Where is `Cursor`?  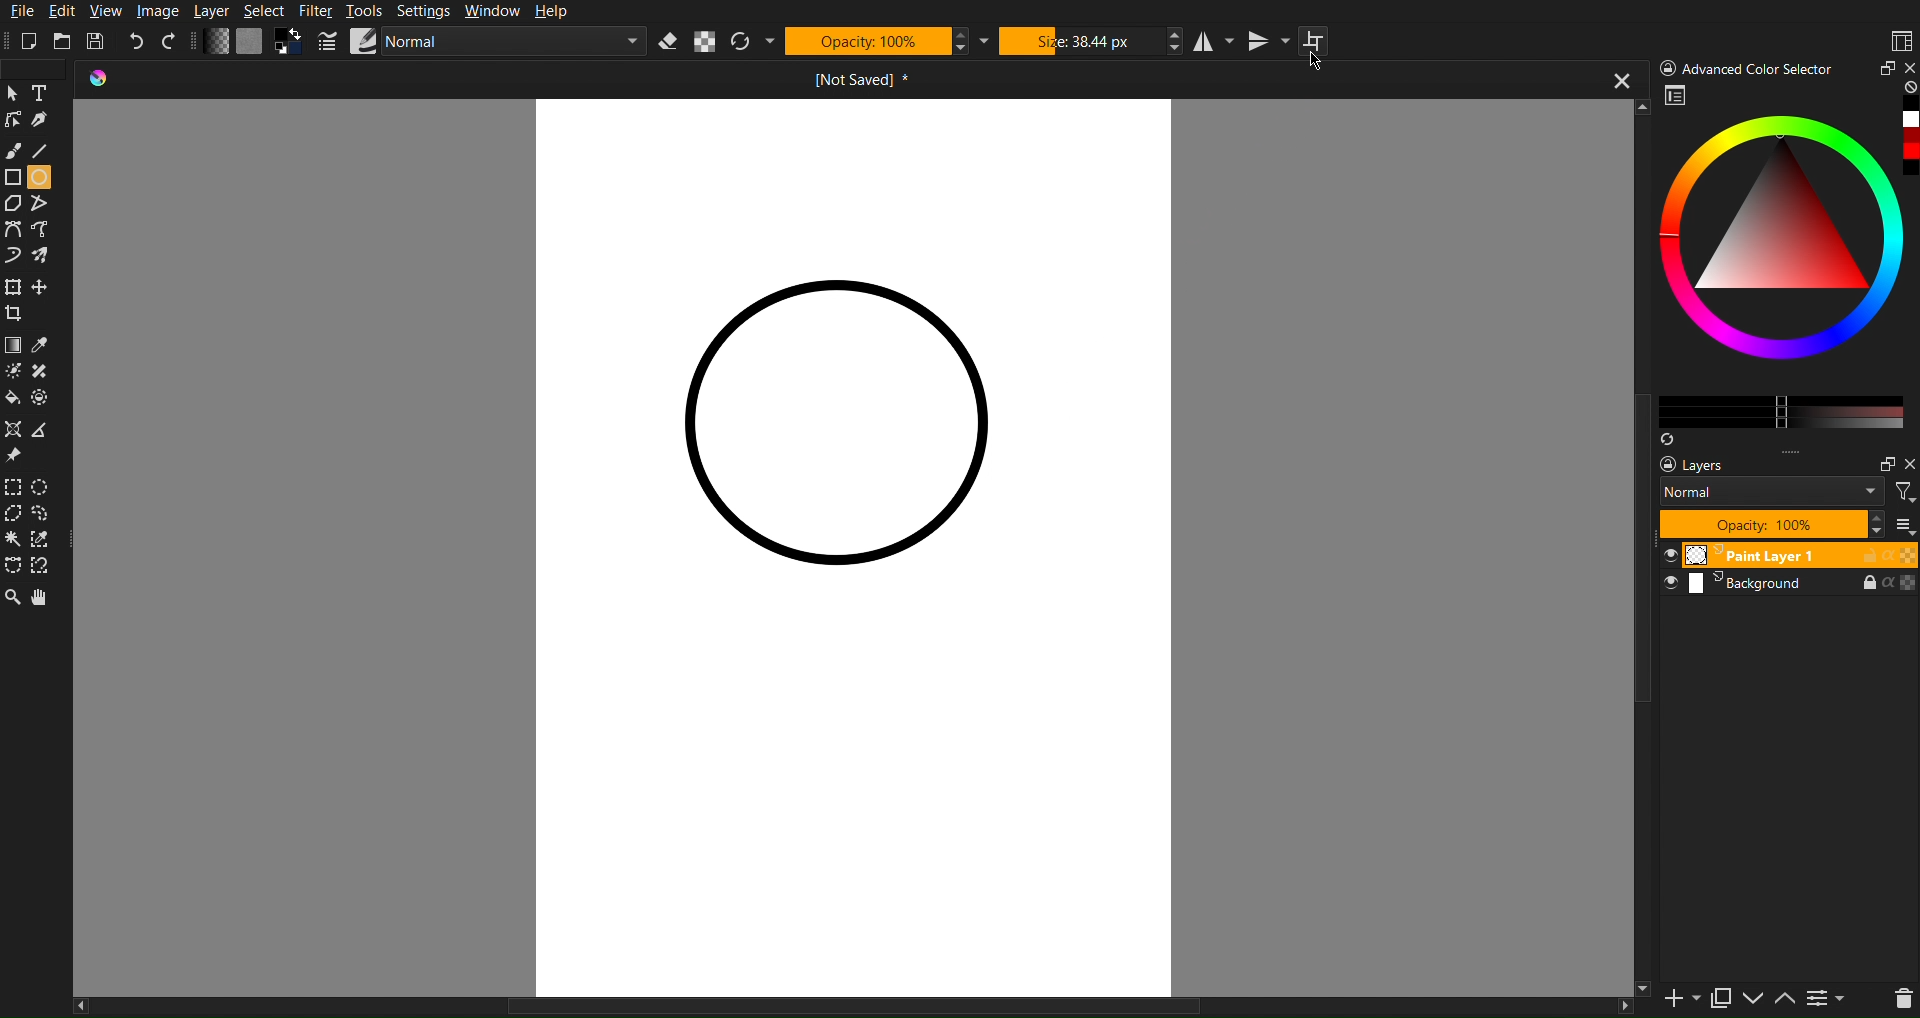
Cursor is located at coordinates (1318, 60).